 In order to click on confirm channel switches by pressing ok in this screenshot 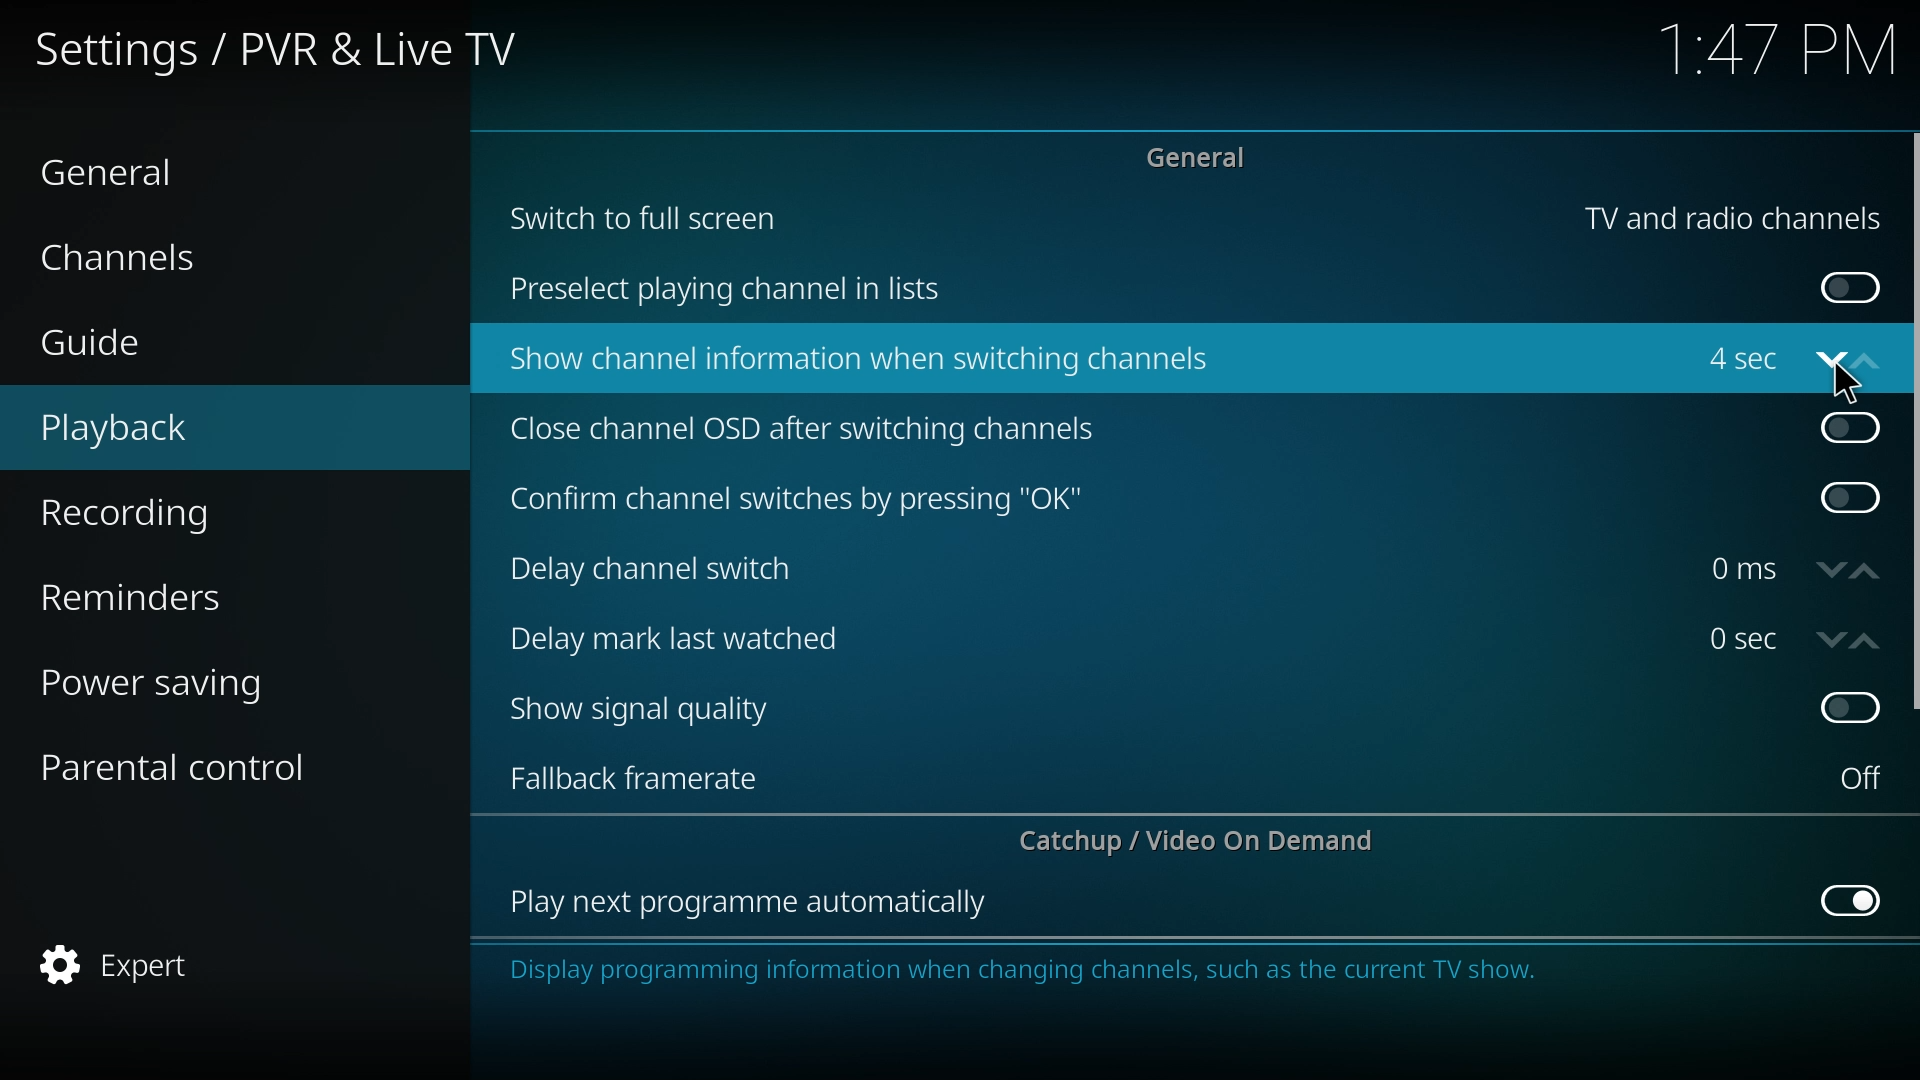, I will do `click(795, 500)`.